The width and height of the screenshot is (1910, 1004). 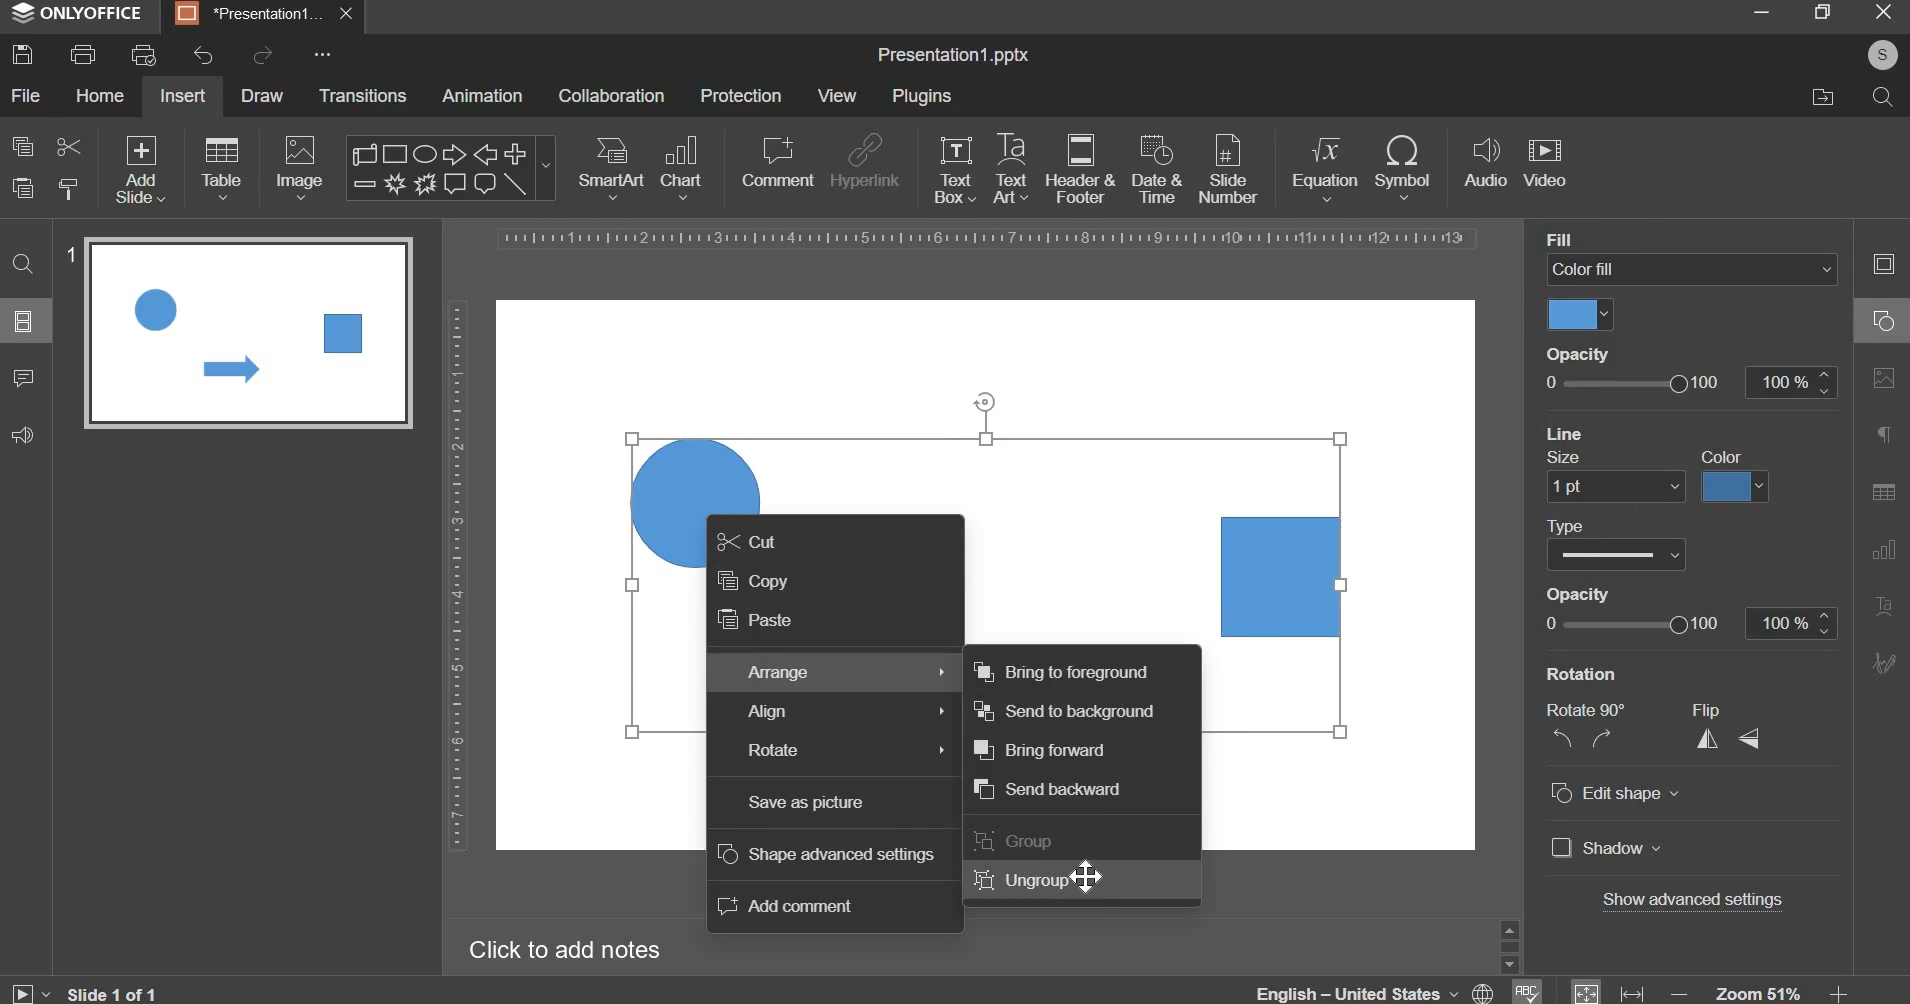 What do you see at coordinates (955, 169) in the screenshot?
I see `text box` at bounding box center [955, 169].